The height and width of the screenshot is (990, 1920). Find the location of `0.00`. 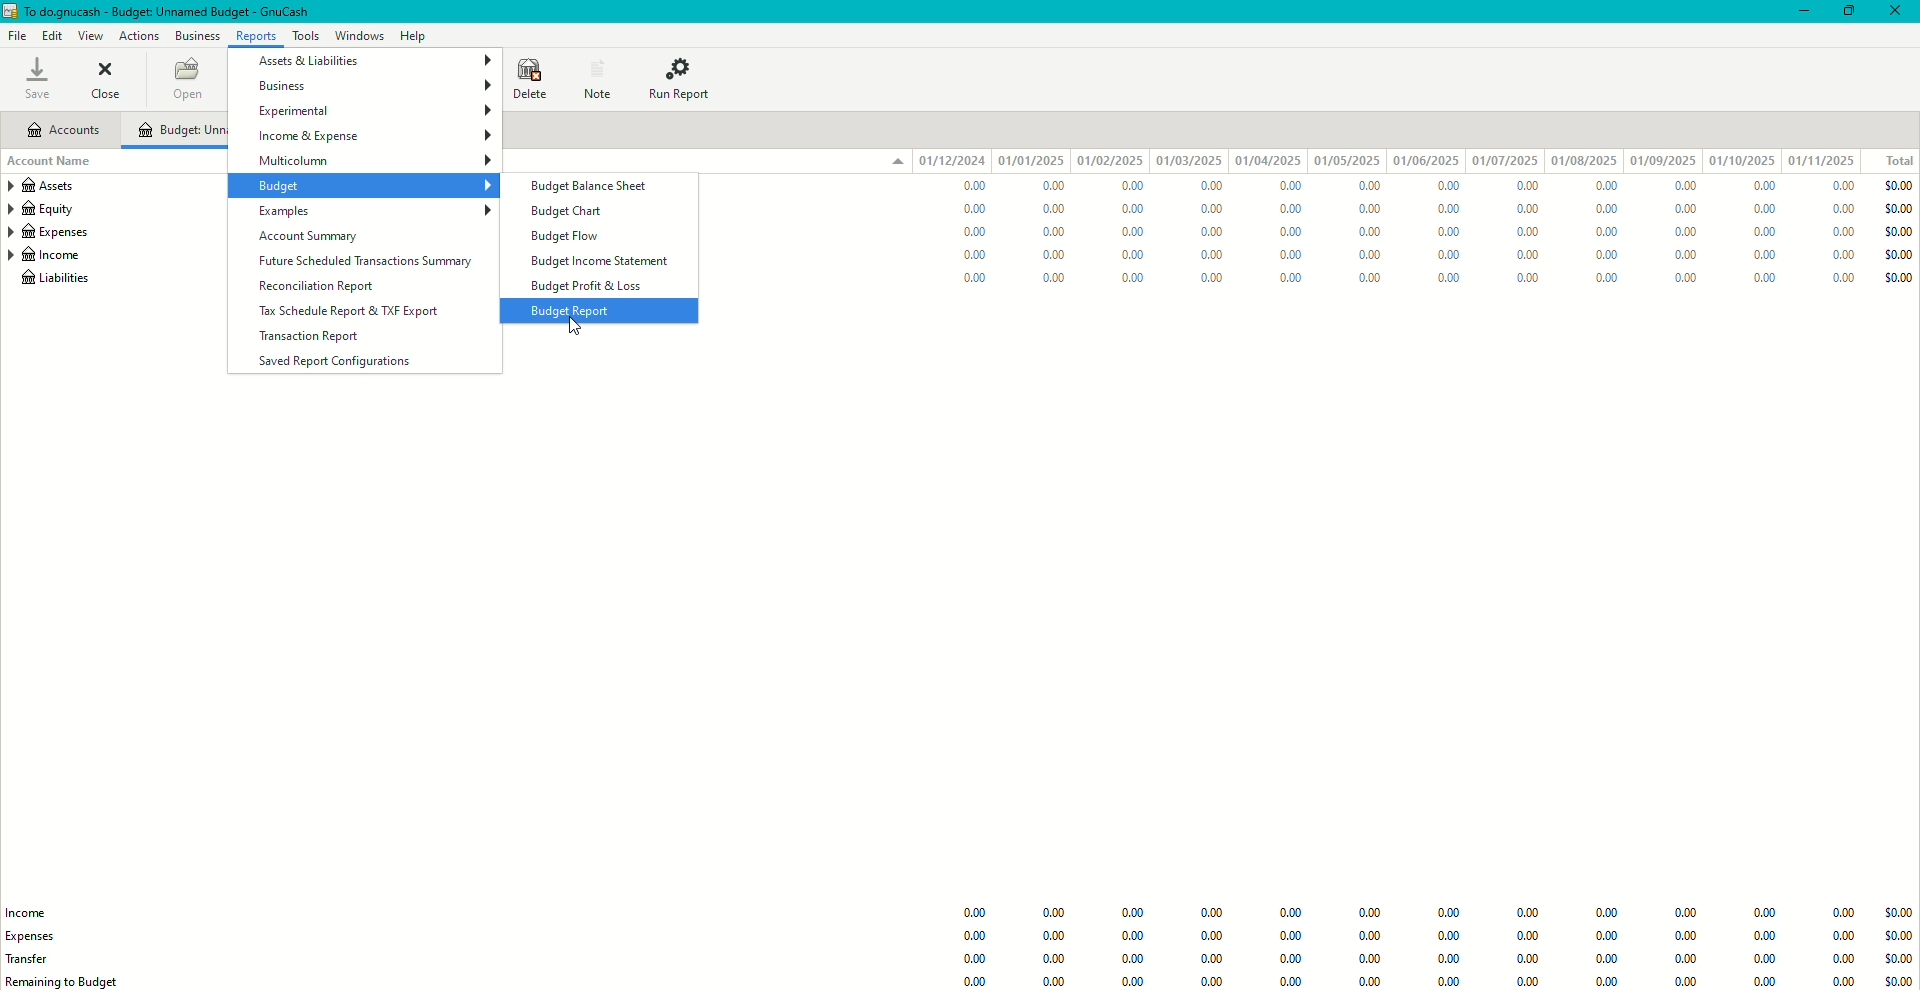

0.00 is located at coordinates (1371, 254).